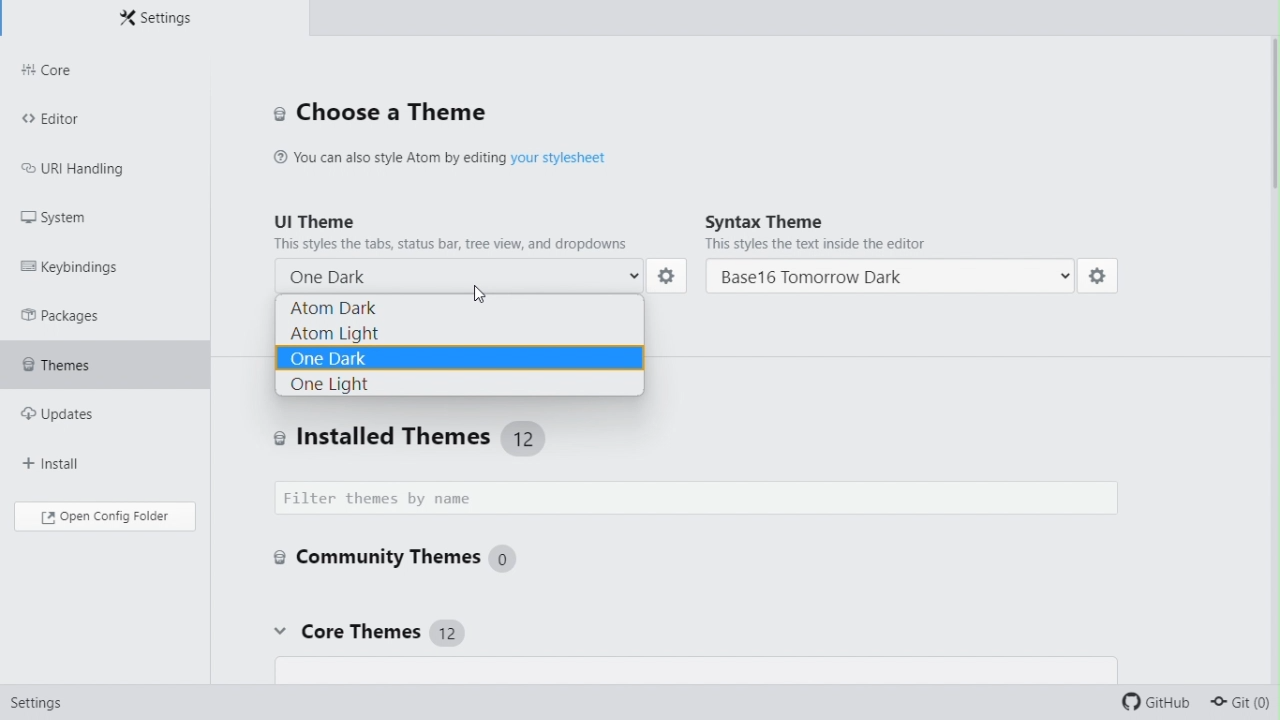  What do you see at coordinates (105, 71) in the screenshot?
I see `Core ` at bounding box center [105, 71].